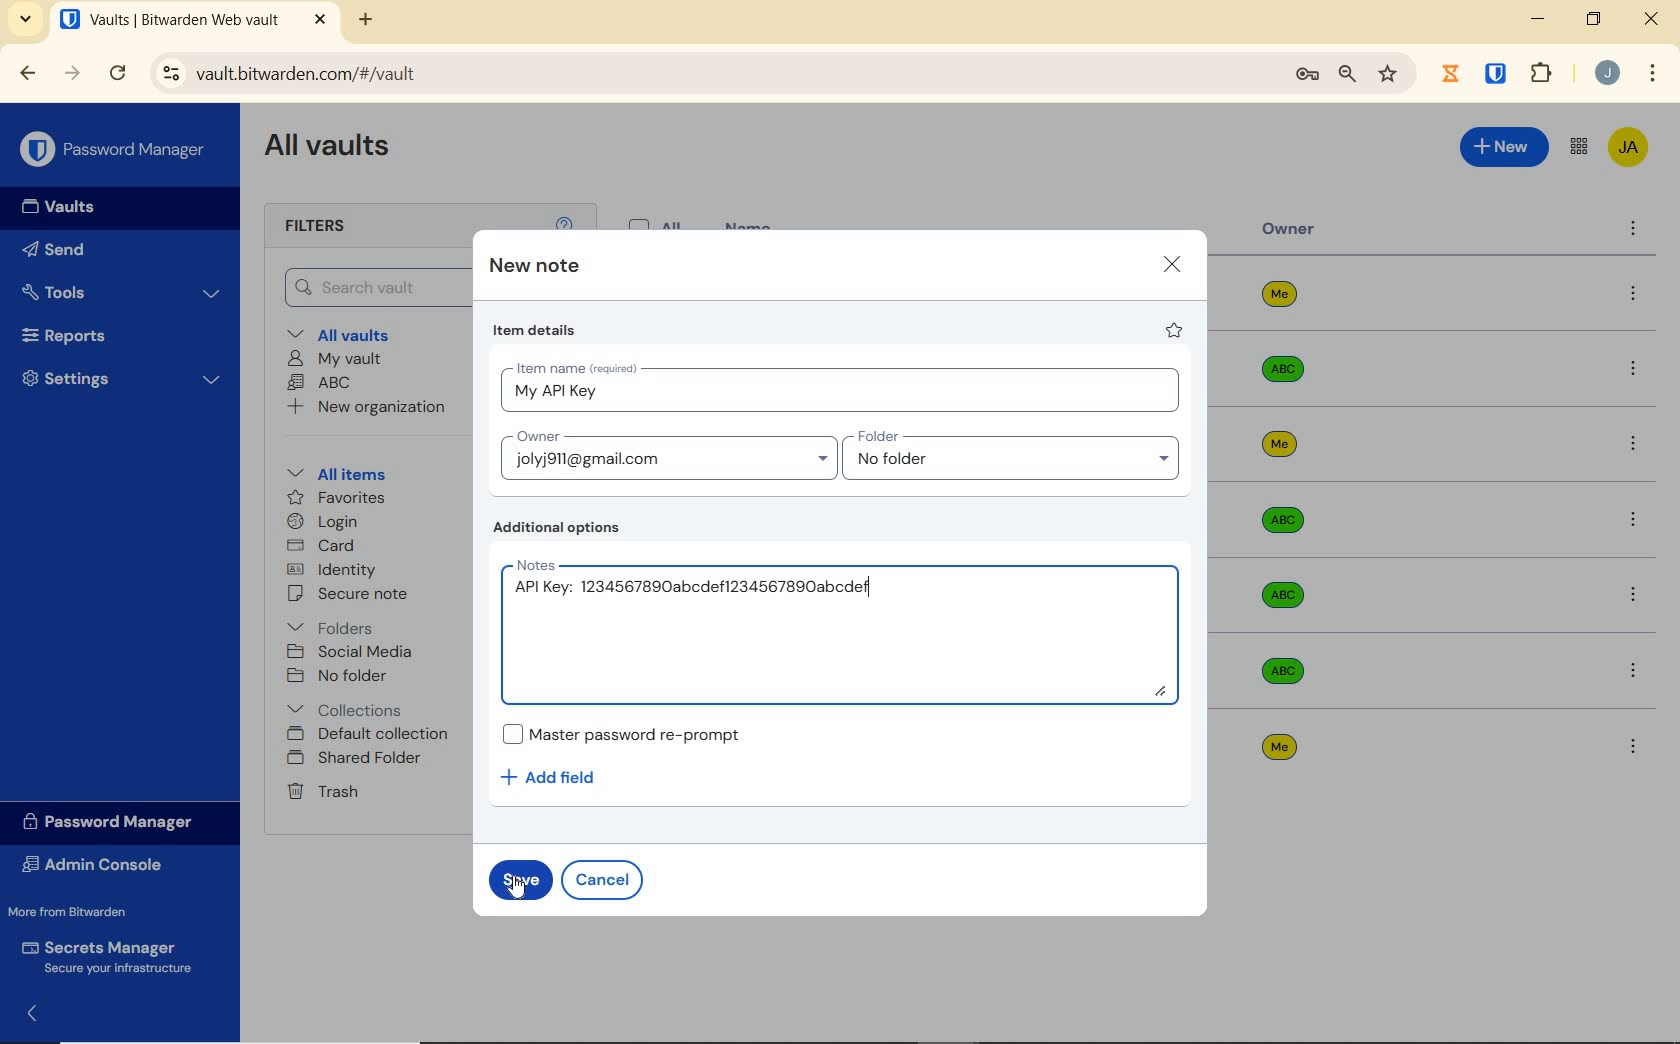 The image size is (1680, 1044). Describe the element at coordinates (73, 75) in the screenshot. I see `FORWARD` at that location.